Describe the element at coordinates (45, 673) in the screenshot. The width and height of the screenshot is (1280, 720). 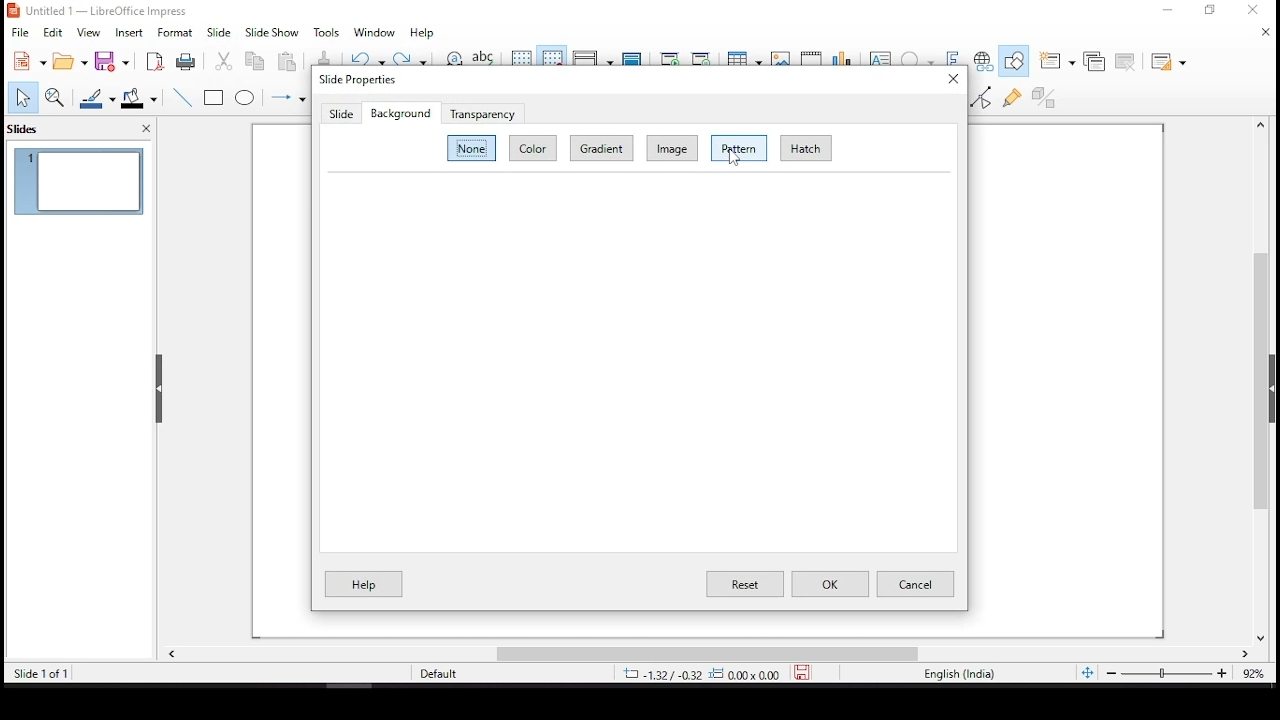
I see `slide 1 of 1` at that location.